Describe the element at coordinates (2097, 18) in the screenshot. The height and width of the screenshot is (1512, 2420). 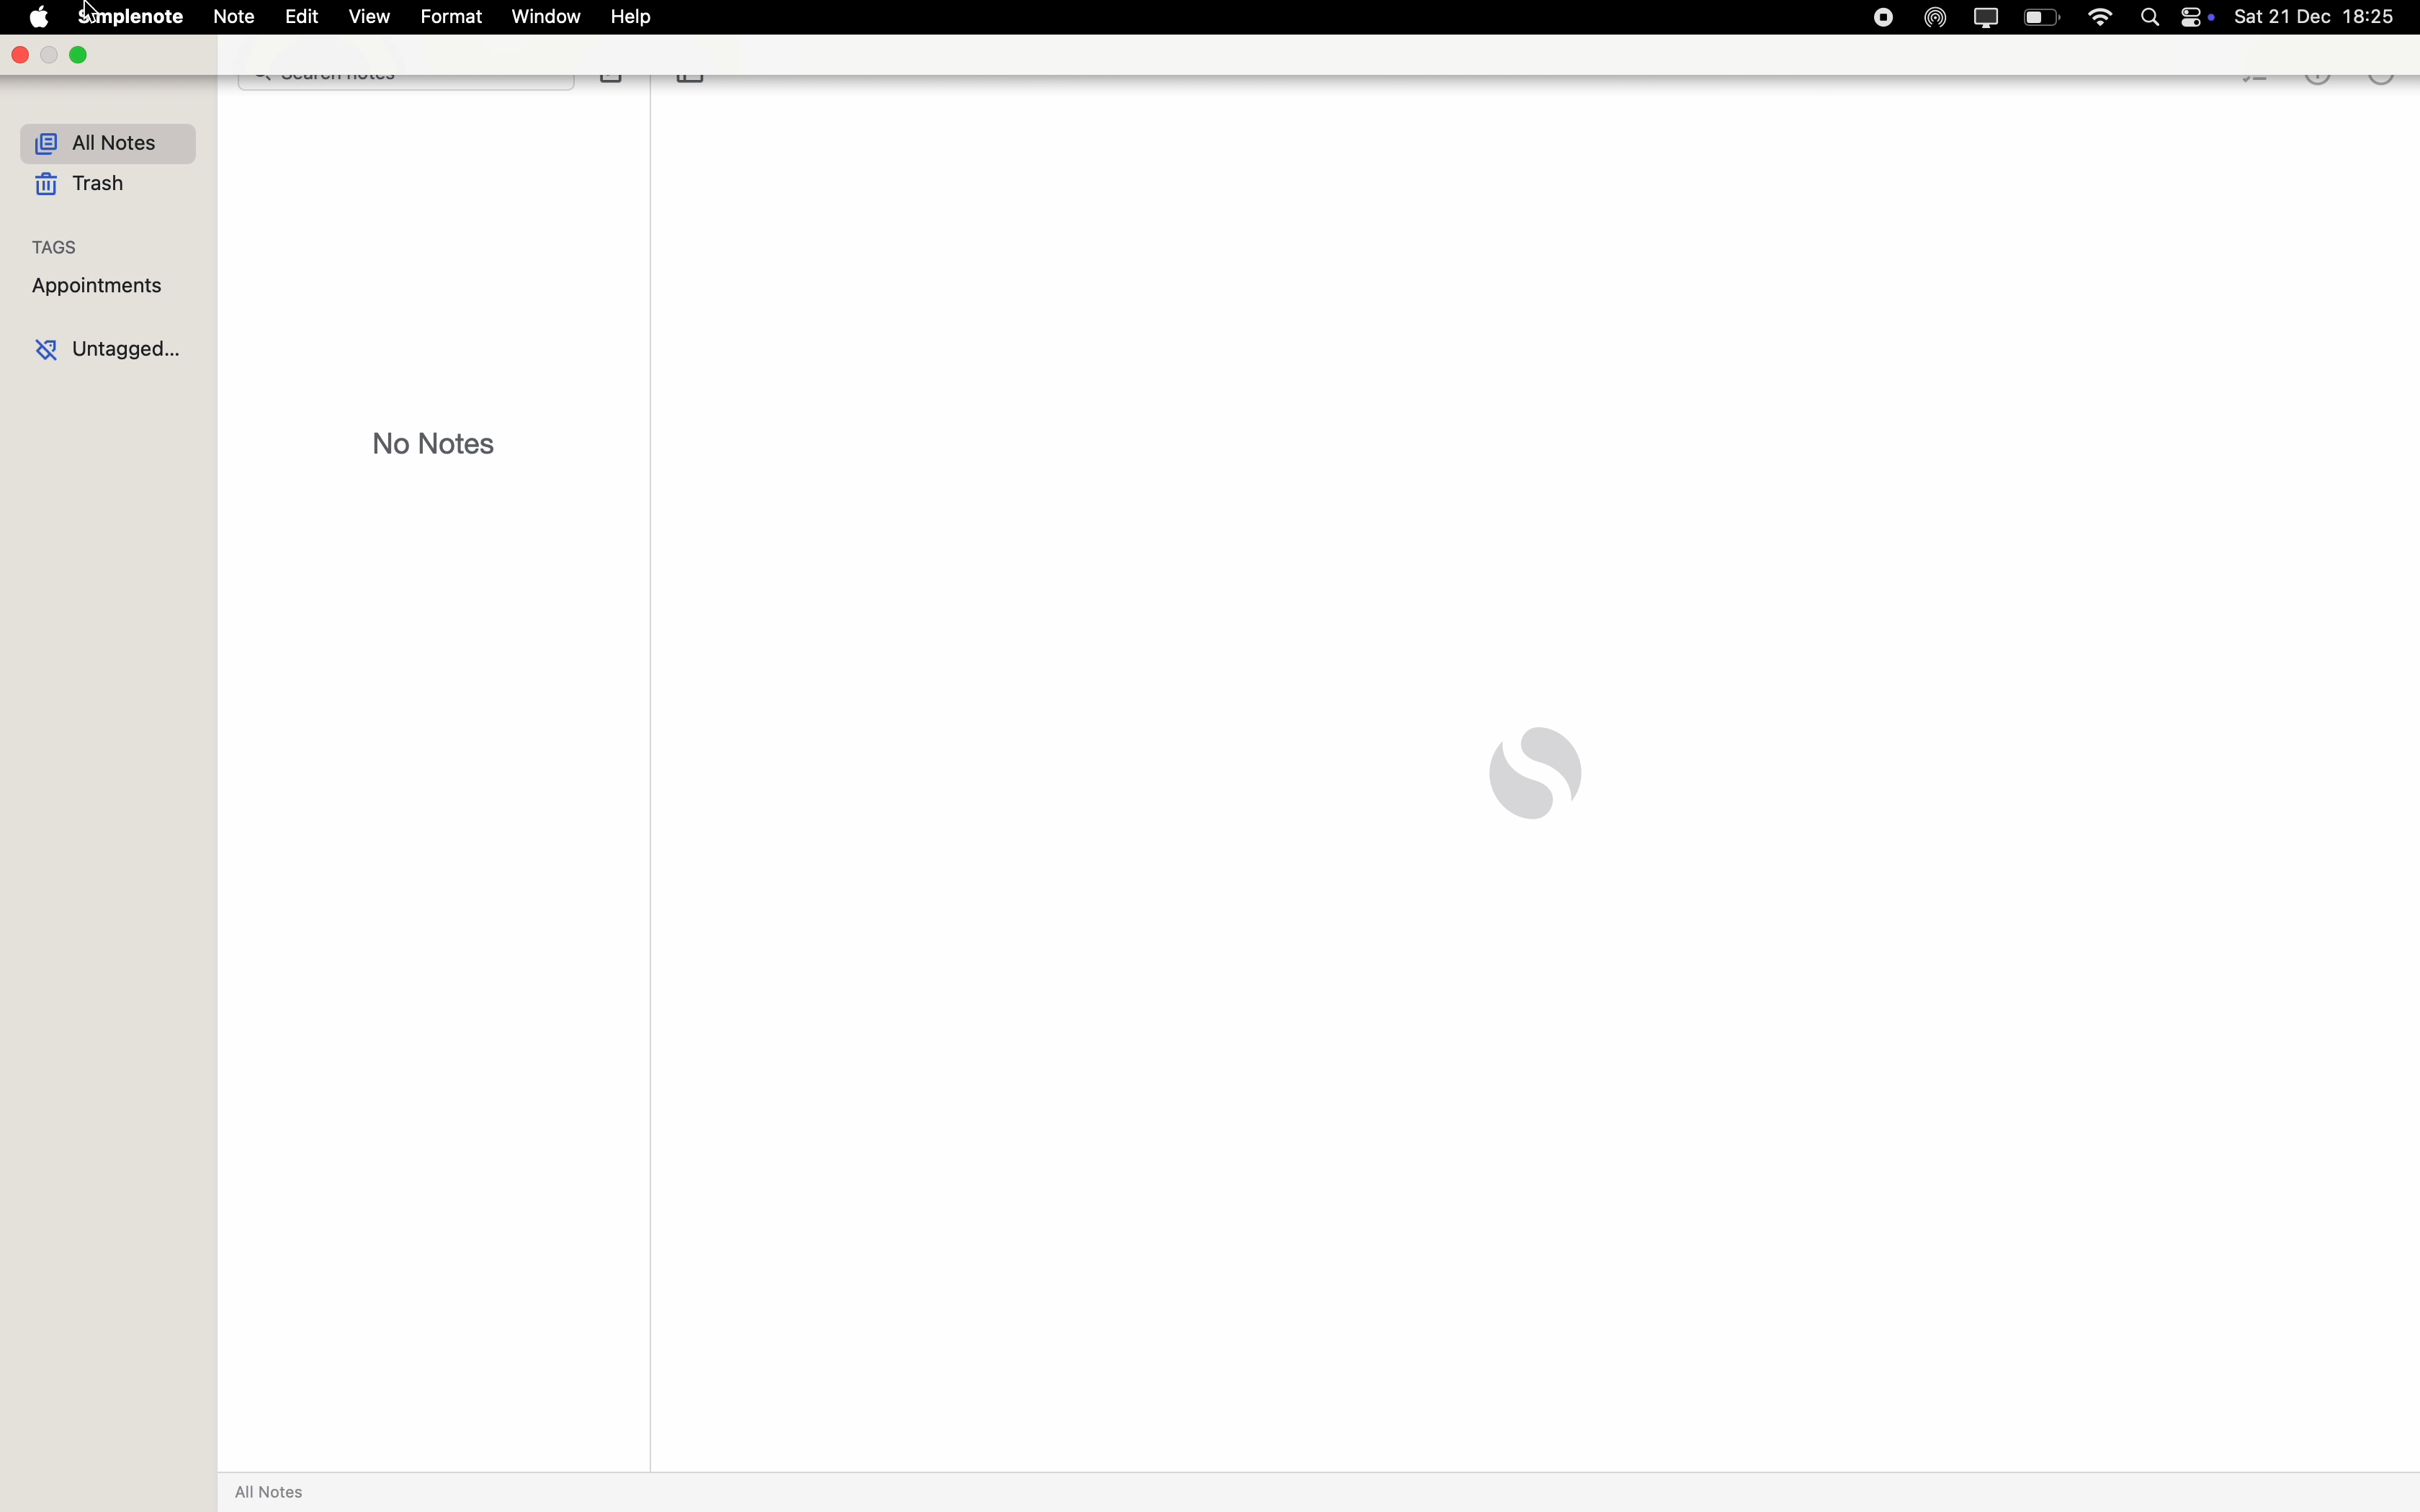
I see `wifi` at that location.